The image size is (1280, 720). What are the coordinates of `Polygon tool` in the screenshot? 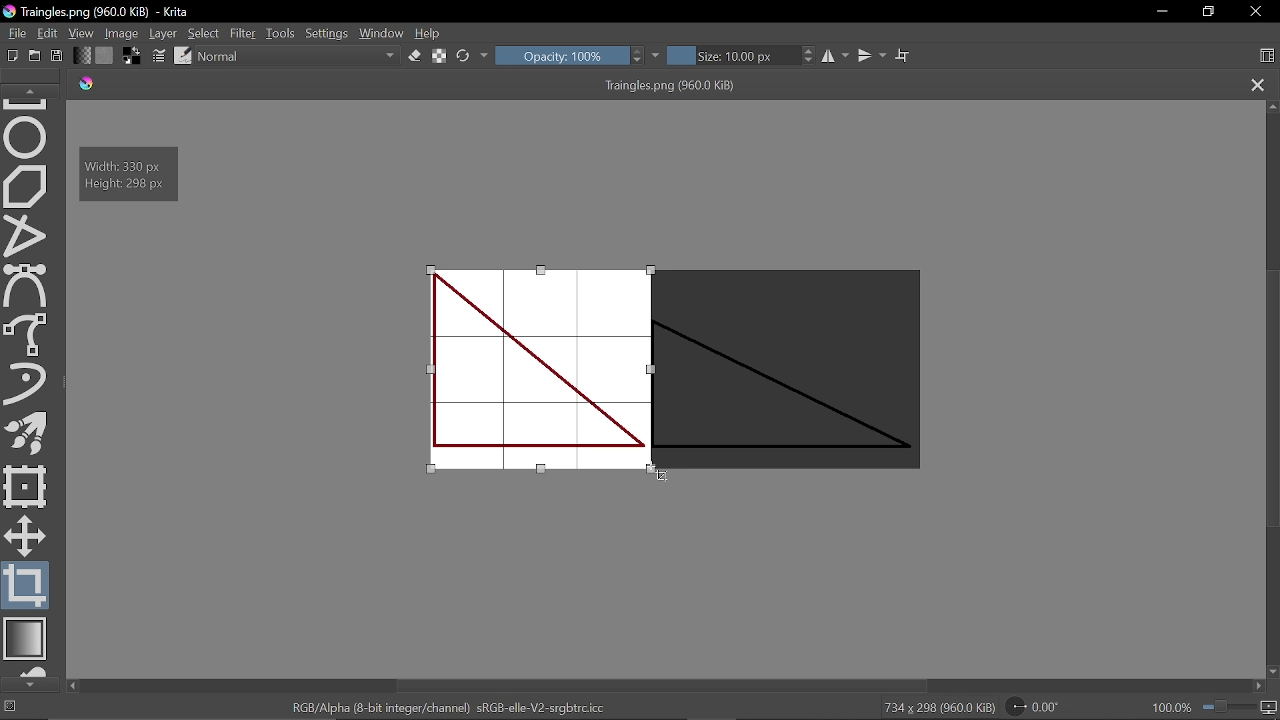 It's located at (27, 187).